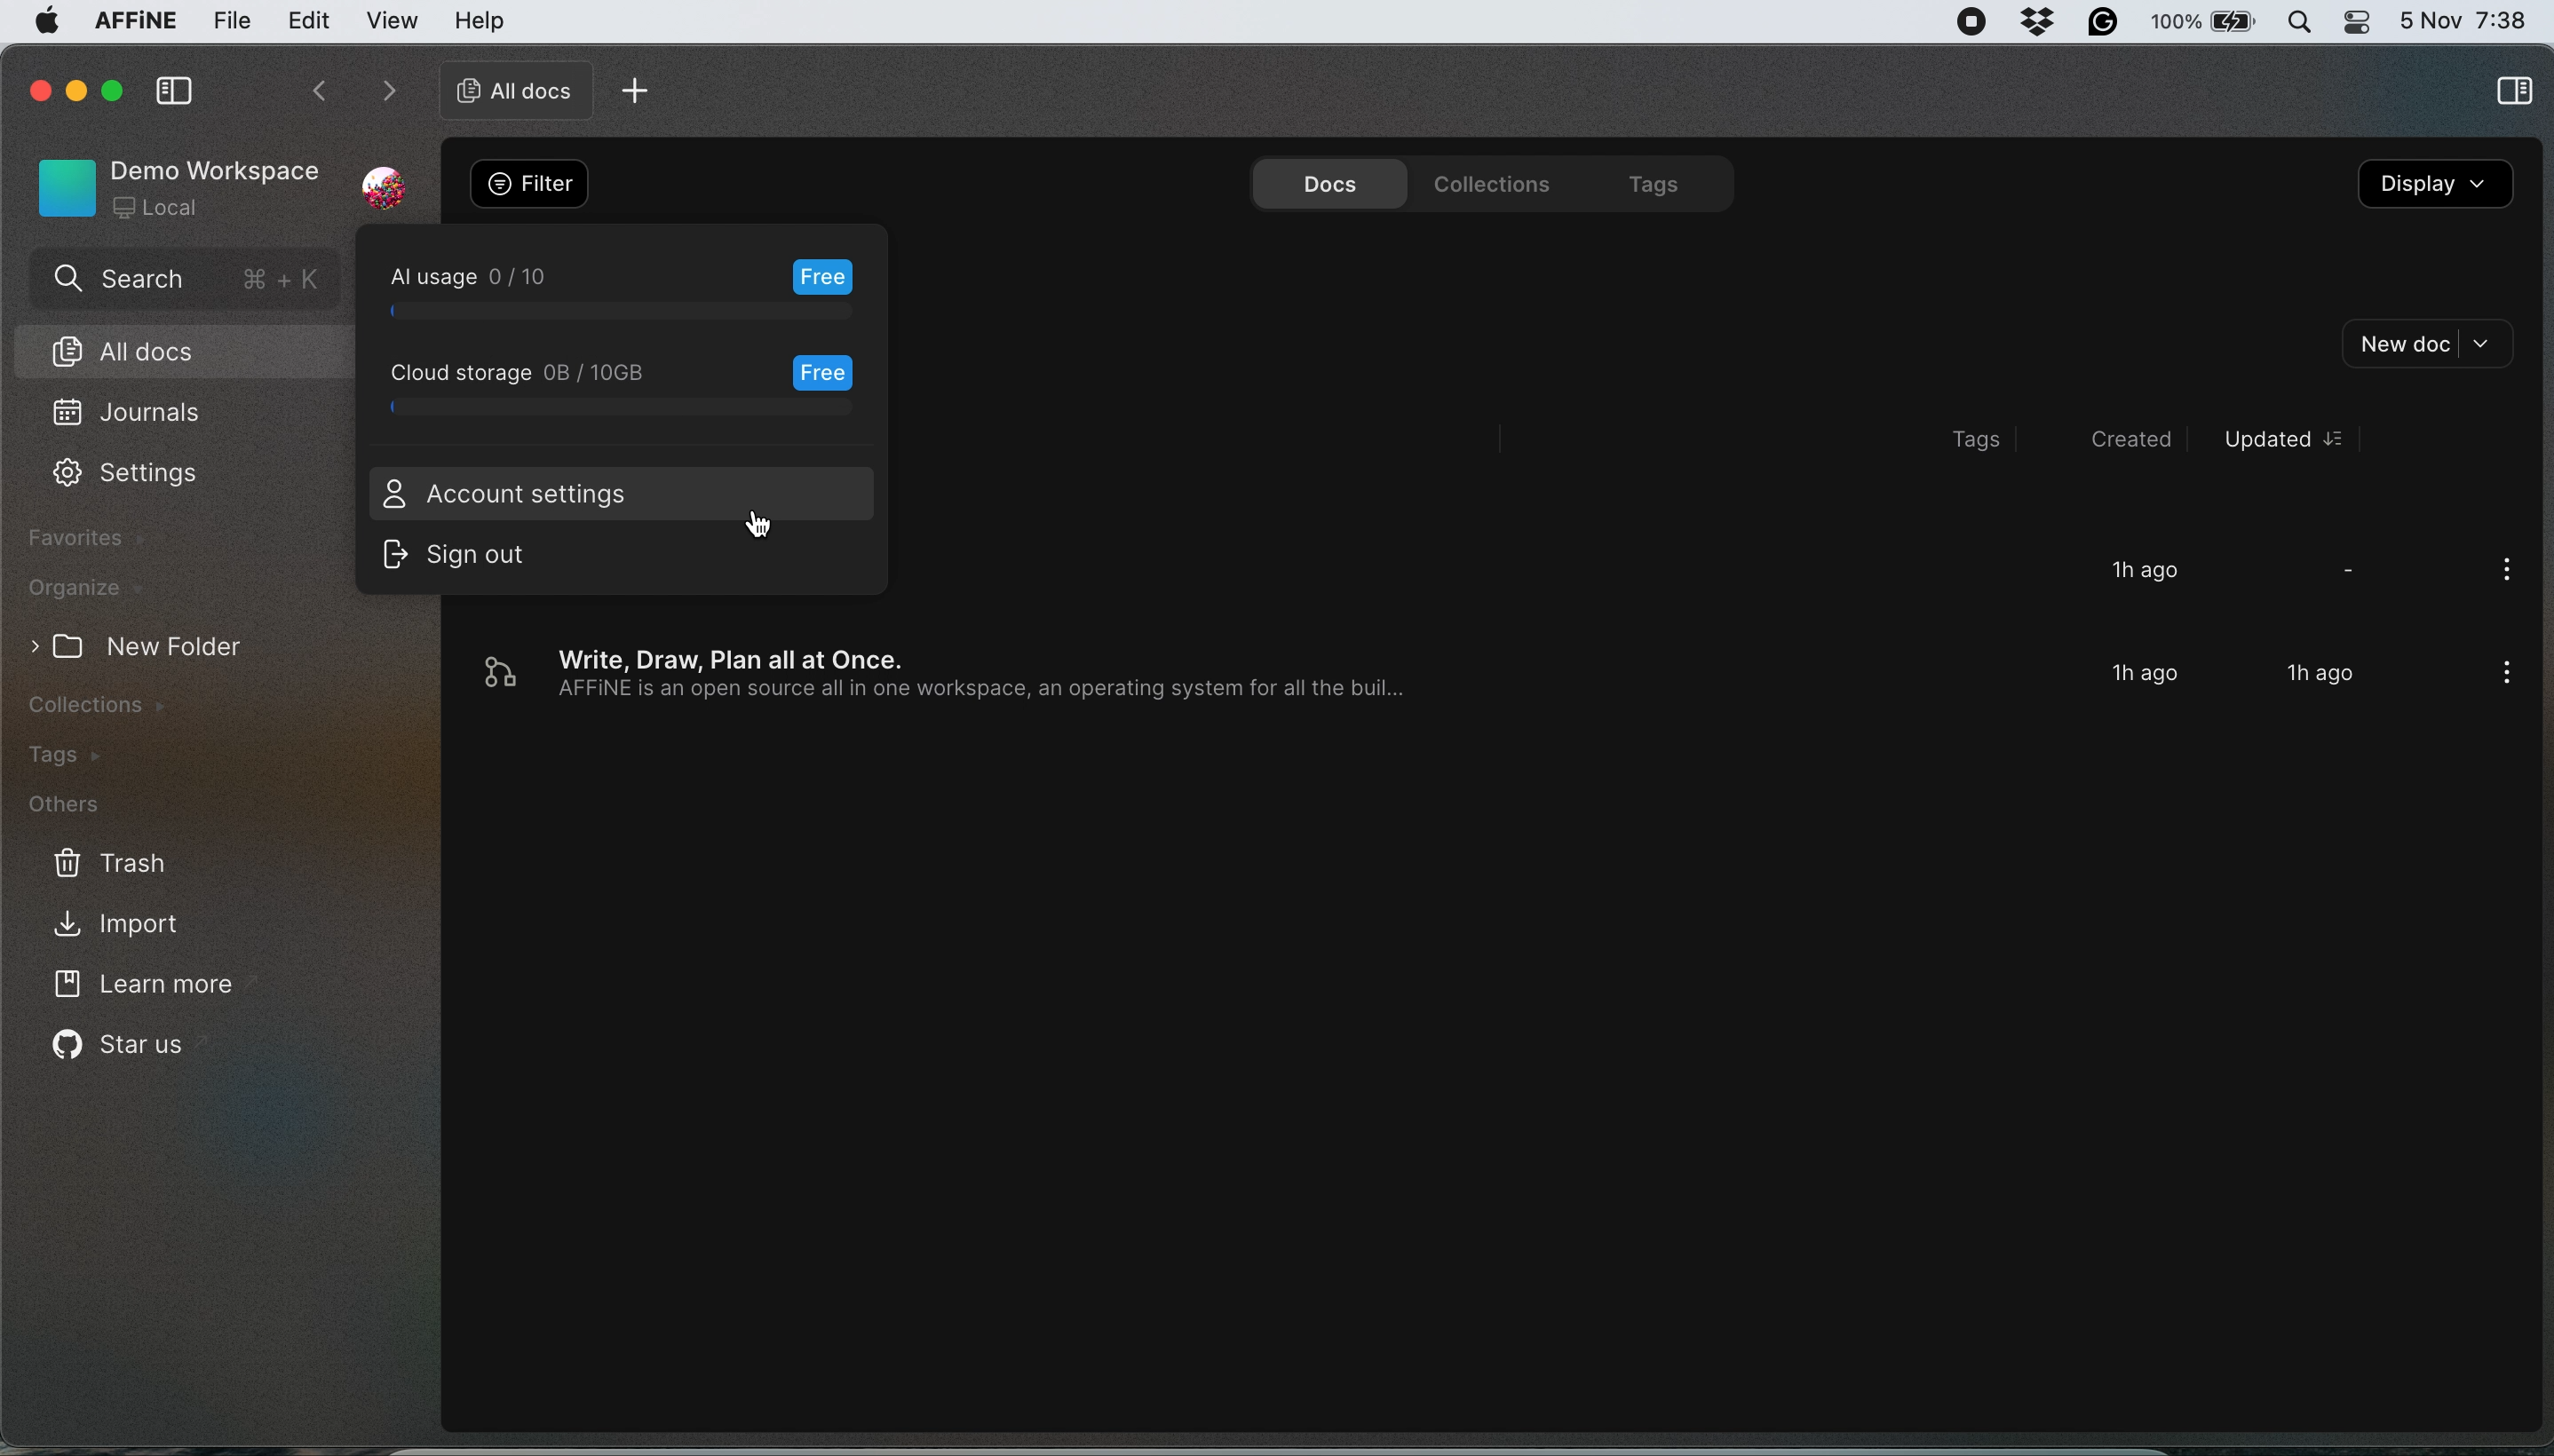  Describe the element at coordinates (1429, 675) in the screenshot. I see `Write,Draw,plan` at that location.